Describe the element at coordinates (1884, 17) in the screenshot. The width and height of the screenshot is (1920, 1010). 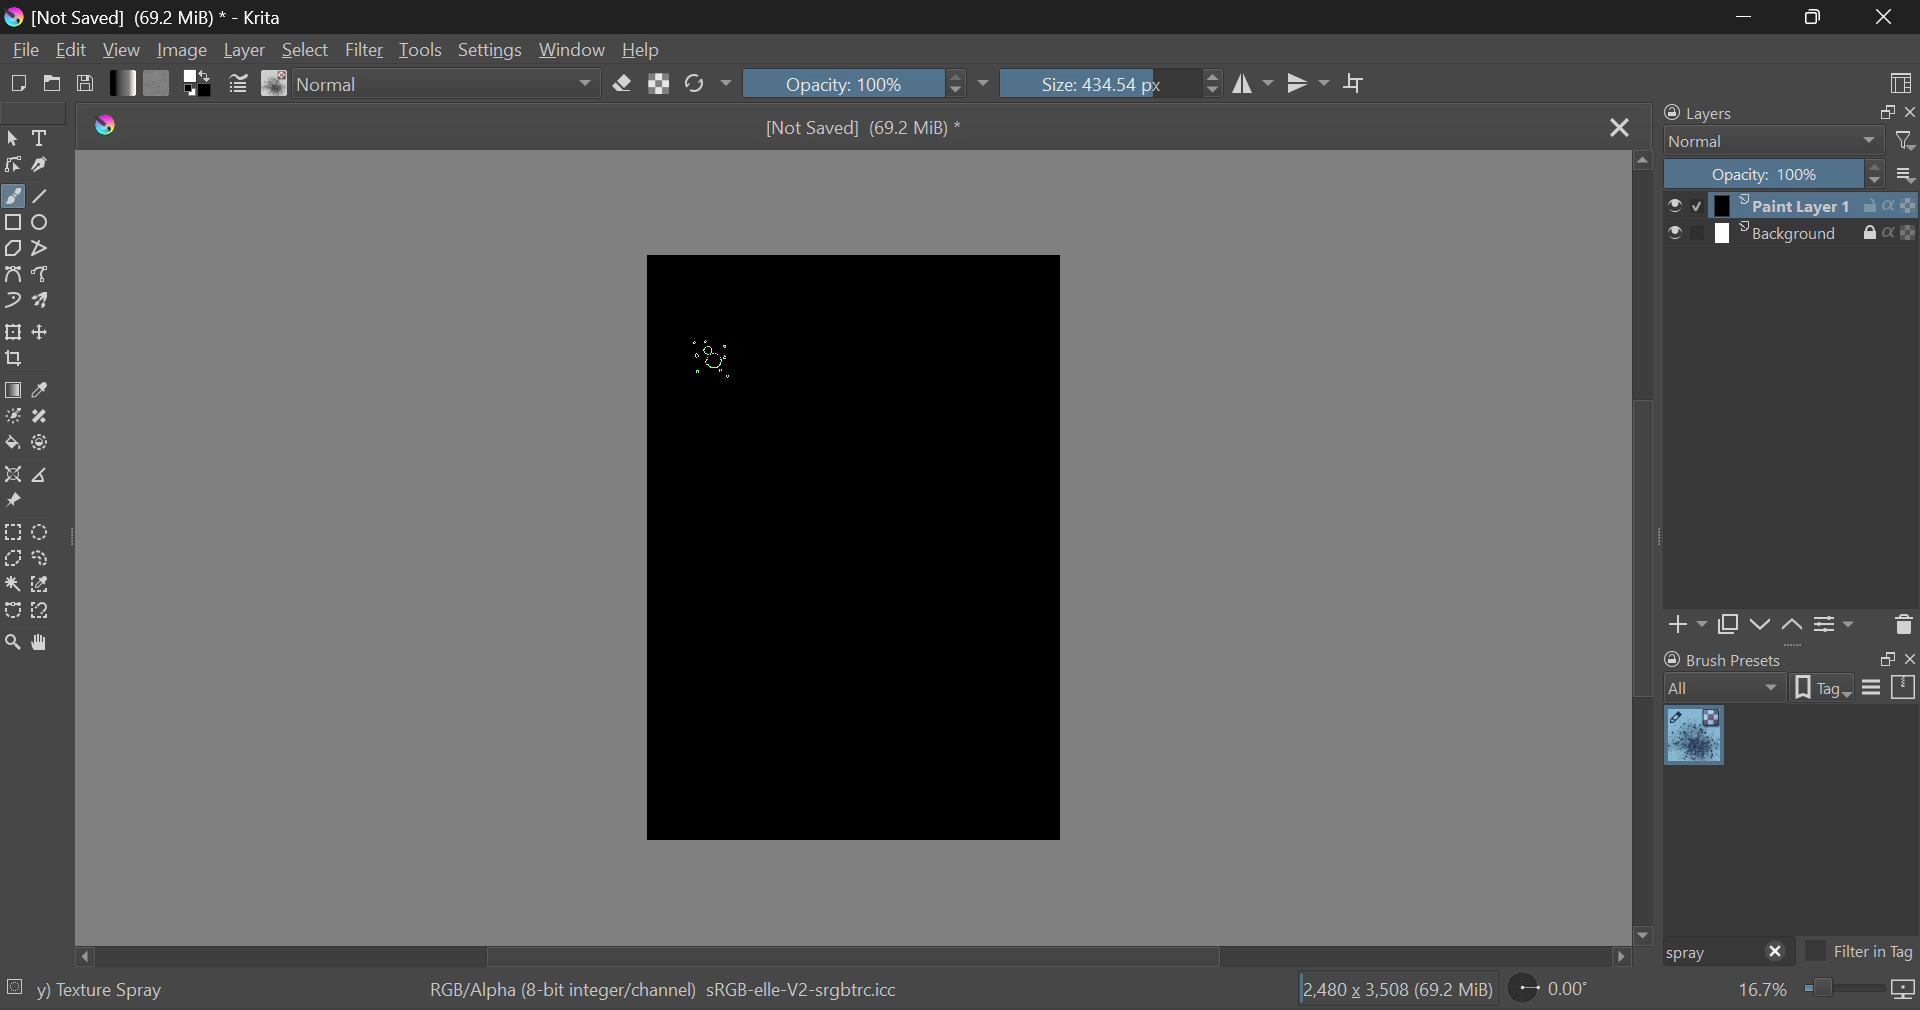
I see `Close` at that location.